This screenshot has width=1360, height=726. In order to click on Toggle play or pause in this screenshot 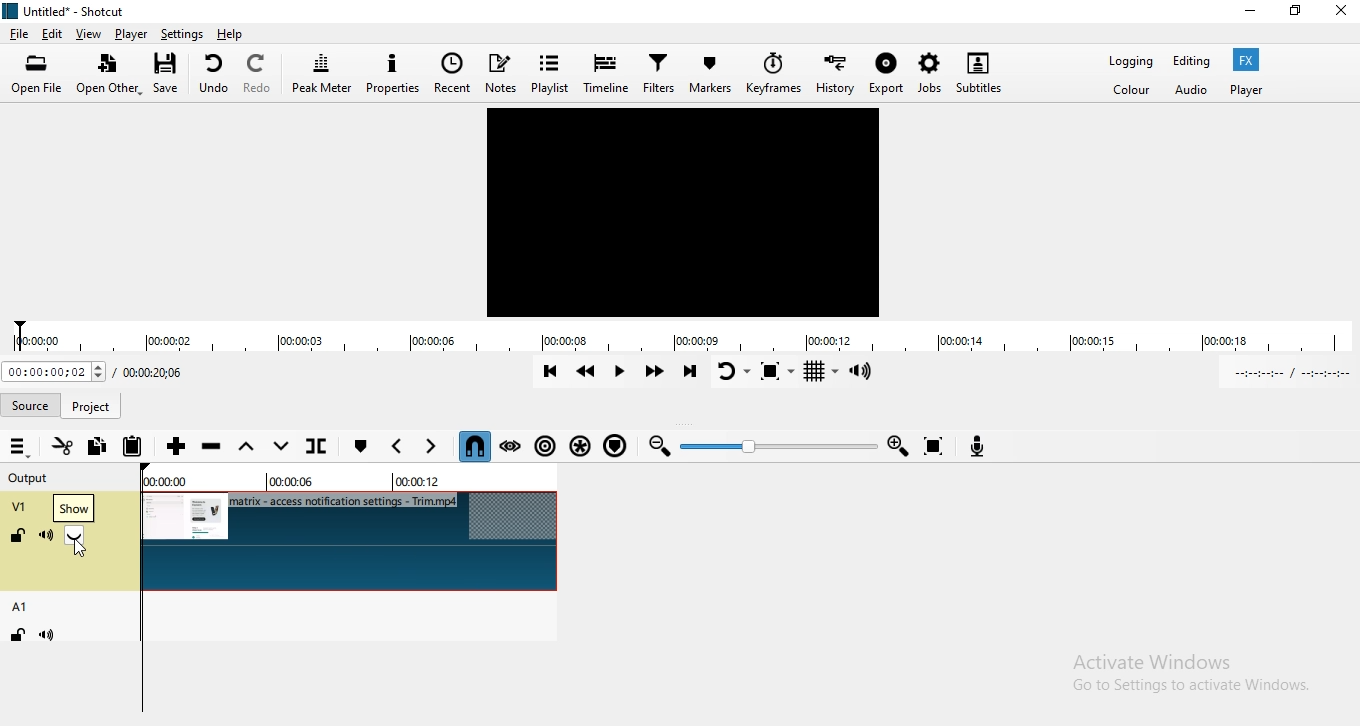, I will do `click(624, 374)`.